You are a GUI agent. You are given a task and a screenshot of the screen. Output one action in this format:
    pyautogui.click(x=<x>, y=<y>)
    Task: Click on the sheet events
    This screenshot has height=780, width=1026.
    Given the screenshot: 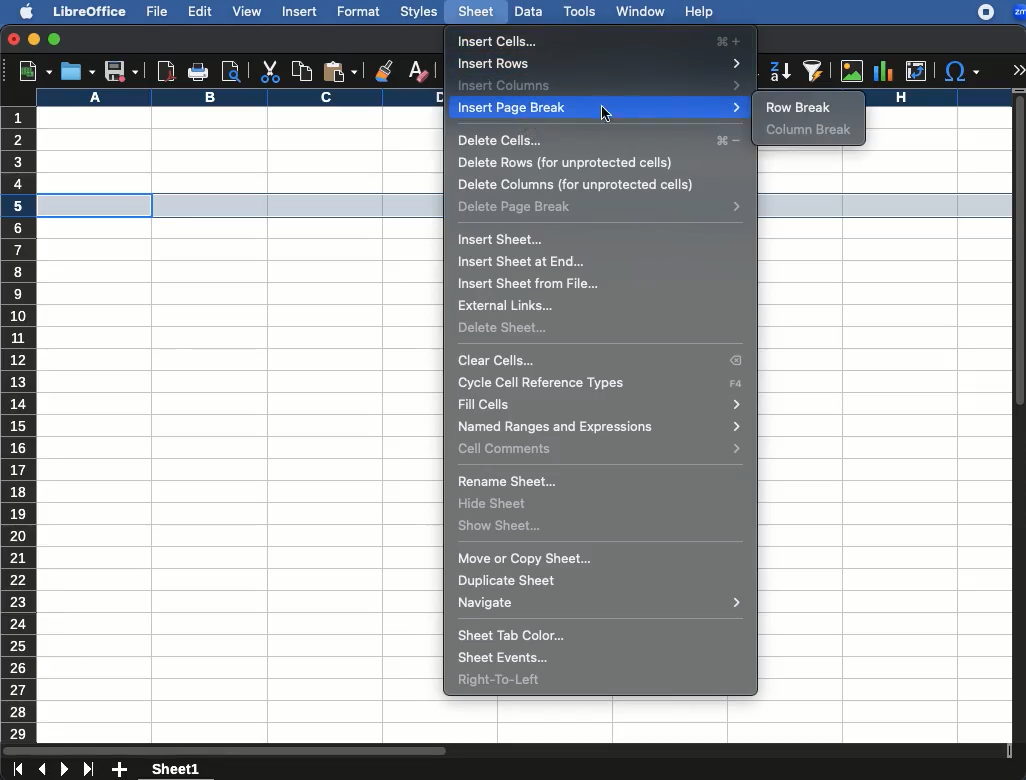 What is the action you would take?
    pyautogui.click(x=507, y=659)
    